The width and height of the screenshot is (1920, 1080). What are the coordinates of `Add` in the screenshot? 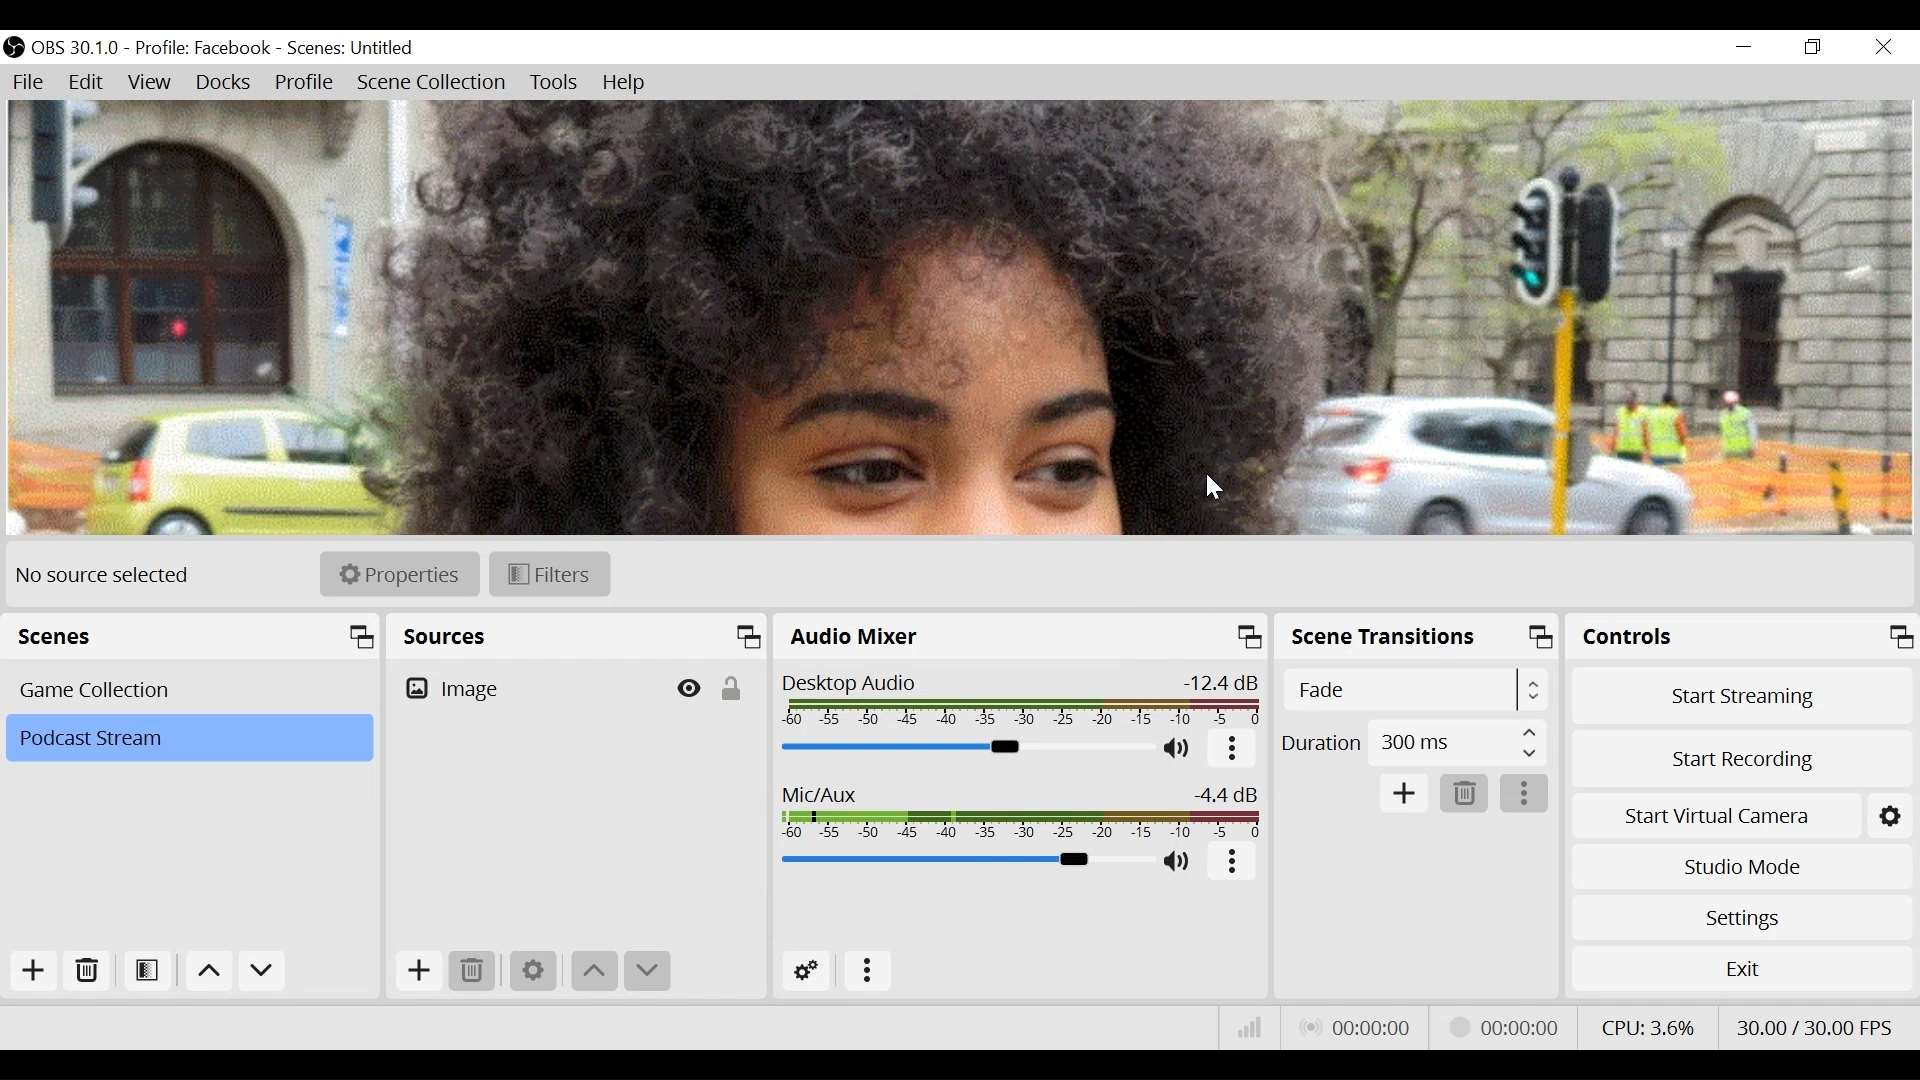 It's located at (419, 972).